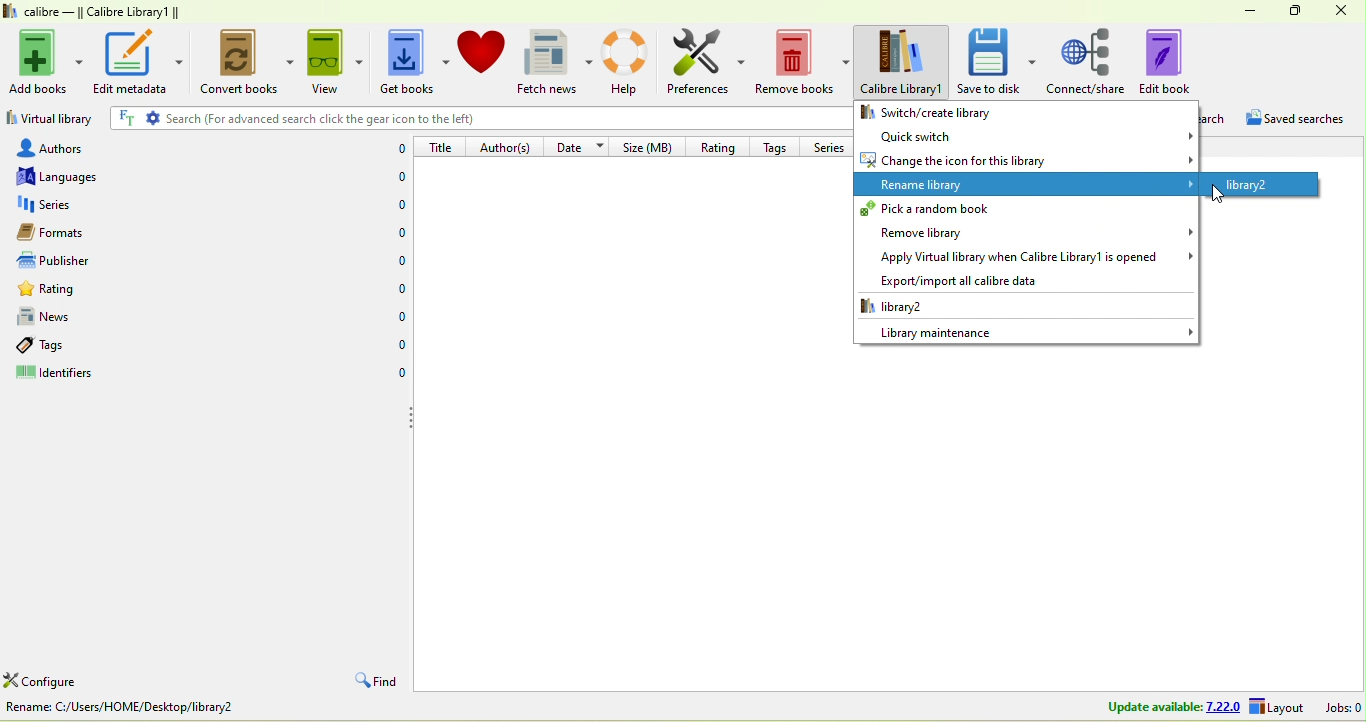 This screenshot has height=722, width=1366. Describe the element at coordinates (373, 682) in the screenshot. I see `find` at that location.